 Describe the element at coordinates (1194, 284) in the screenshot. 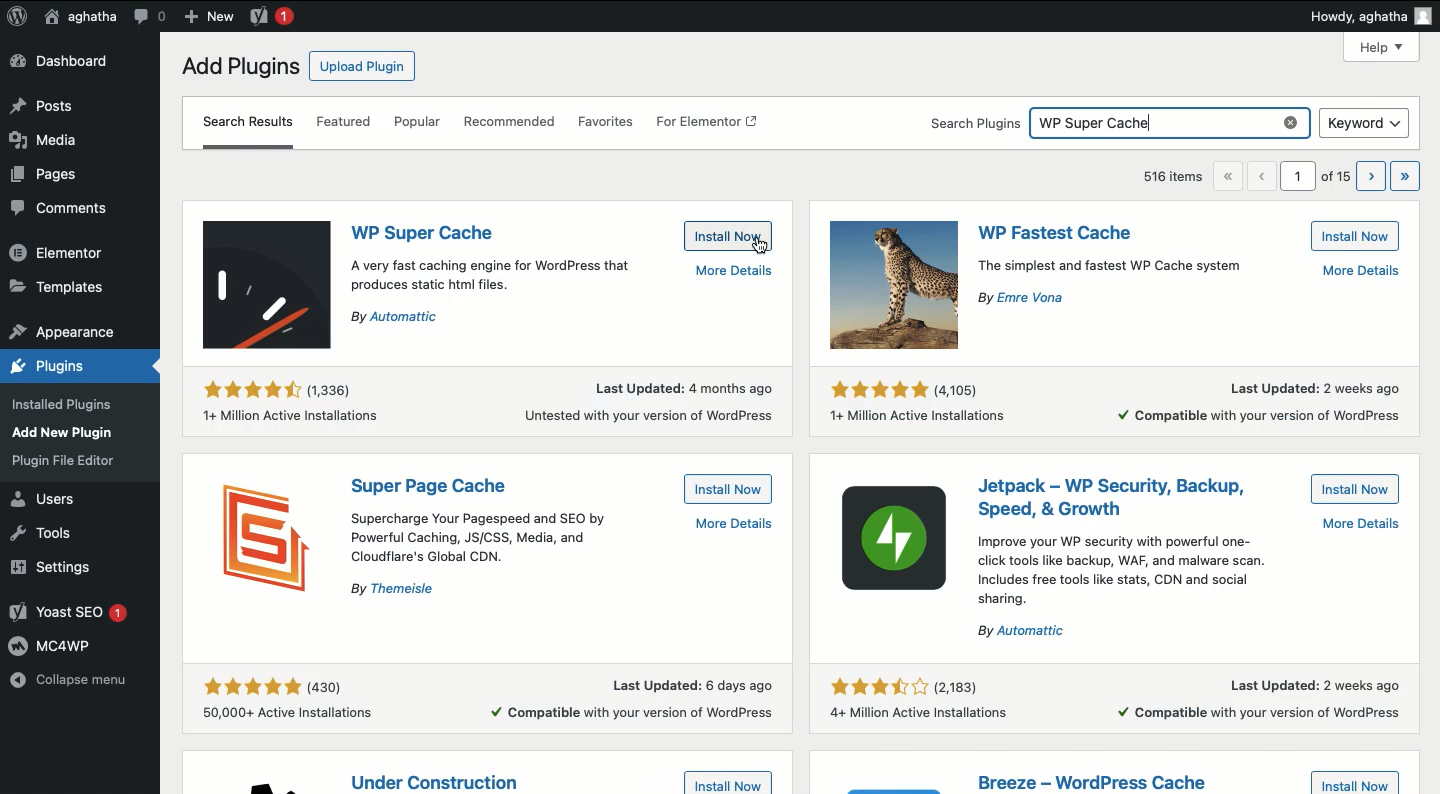

I see `the simplest and fastest WP Cache system By Emre Vona` at that location.